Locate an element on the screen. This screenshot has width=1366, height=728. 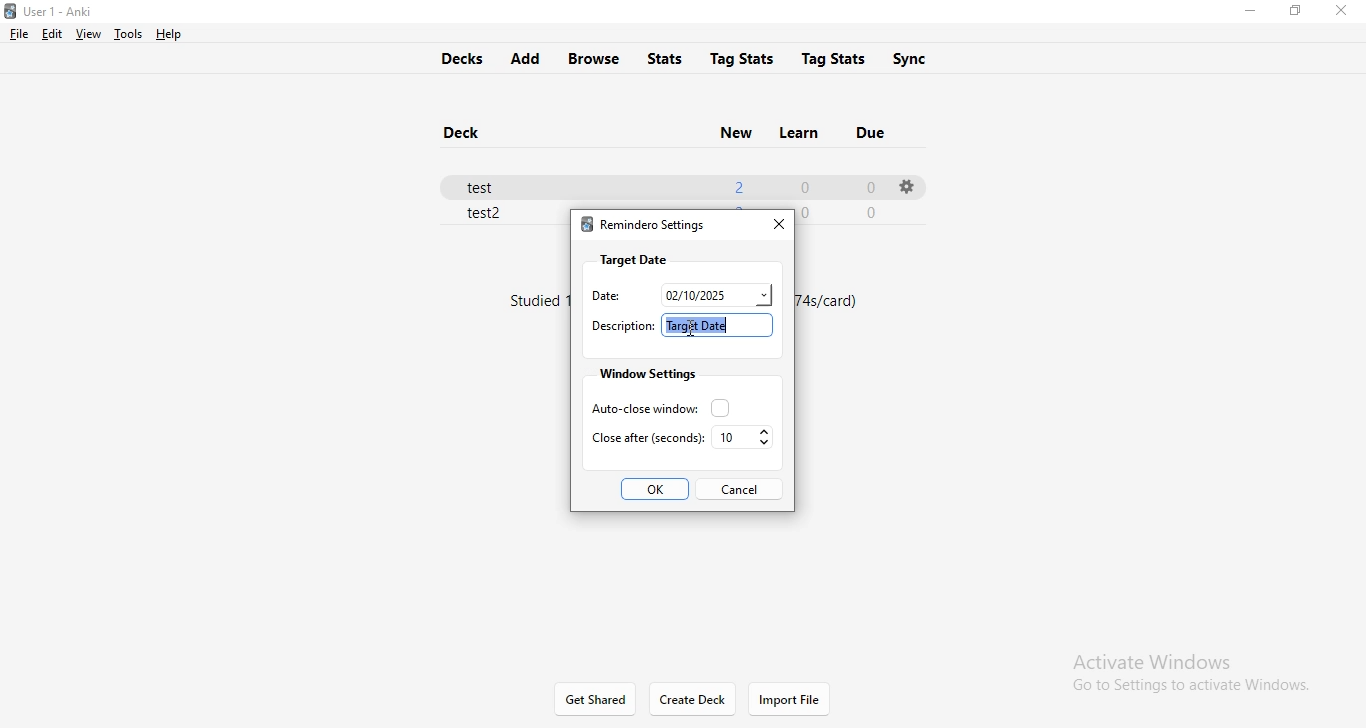
ok is located at coordinates (657, 490).